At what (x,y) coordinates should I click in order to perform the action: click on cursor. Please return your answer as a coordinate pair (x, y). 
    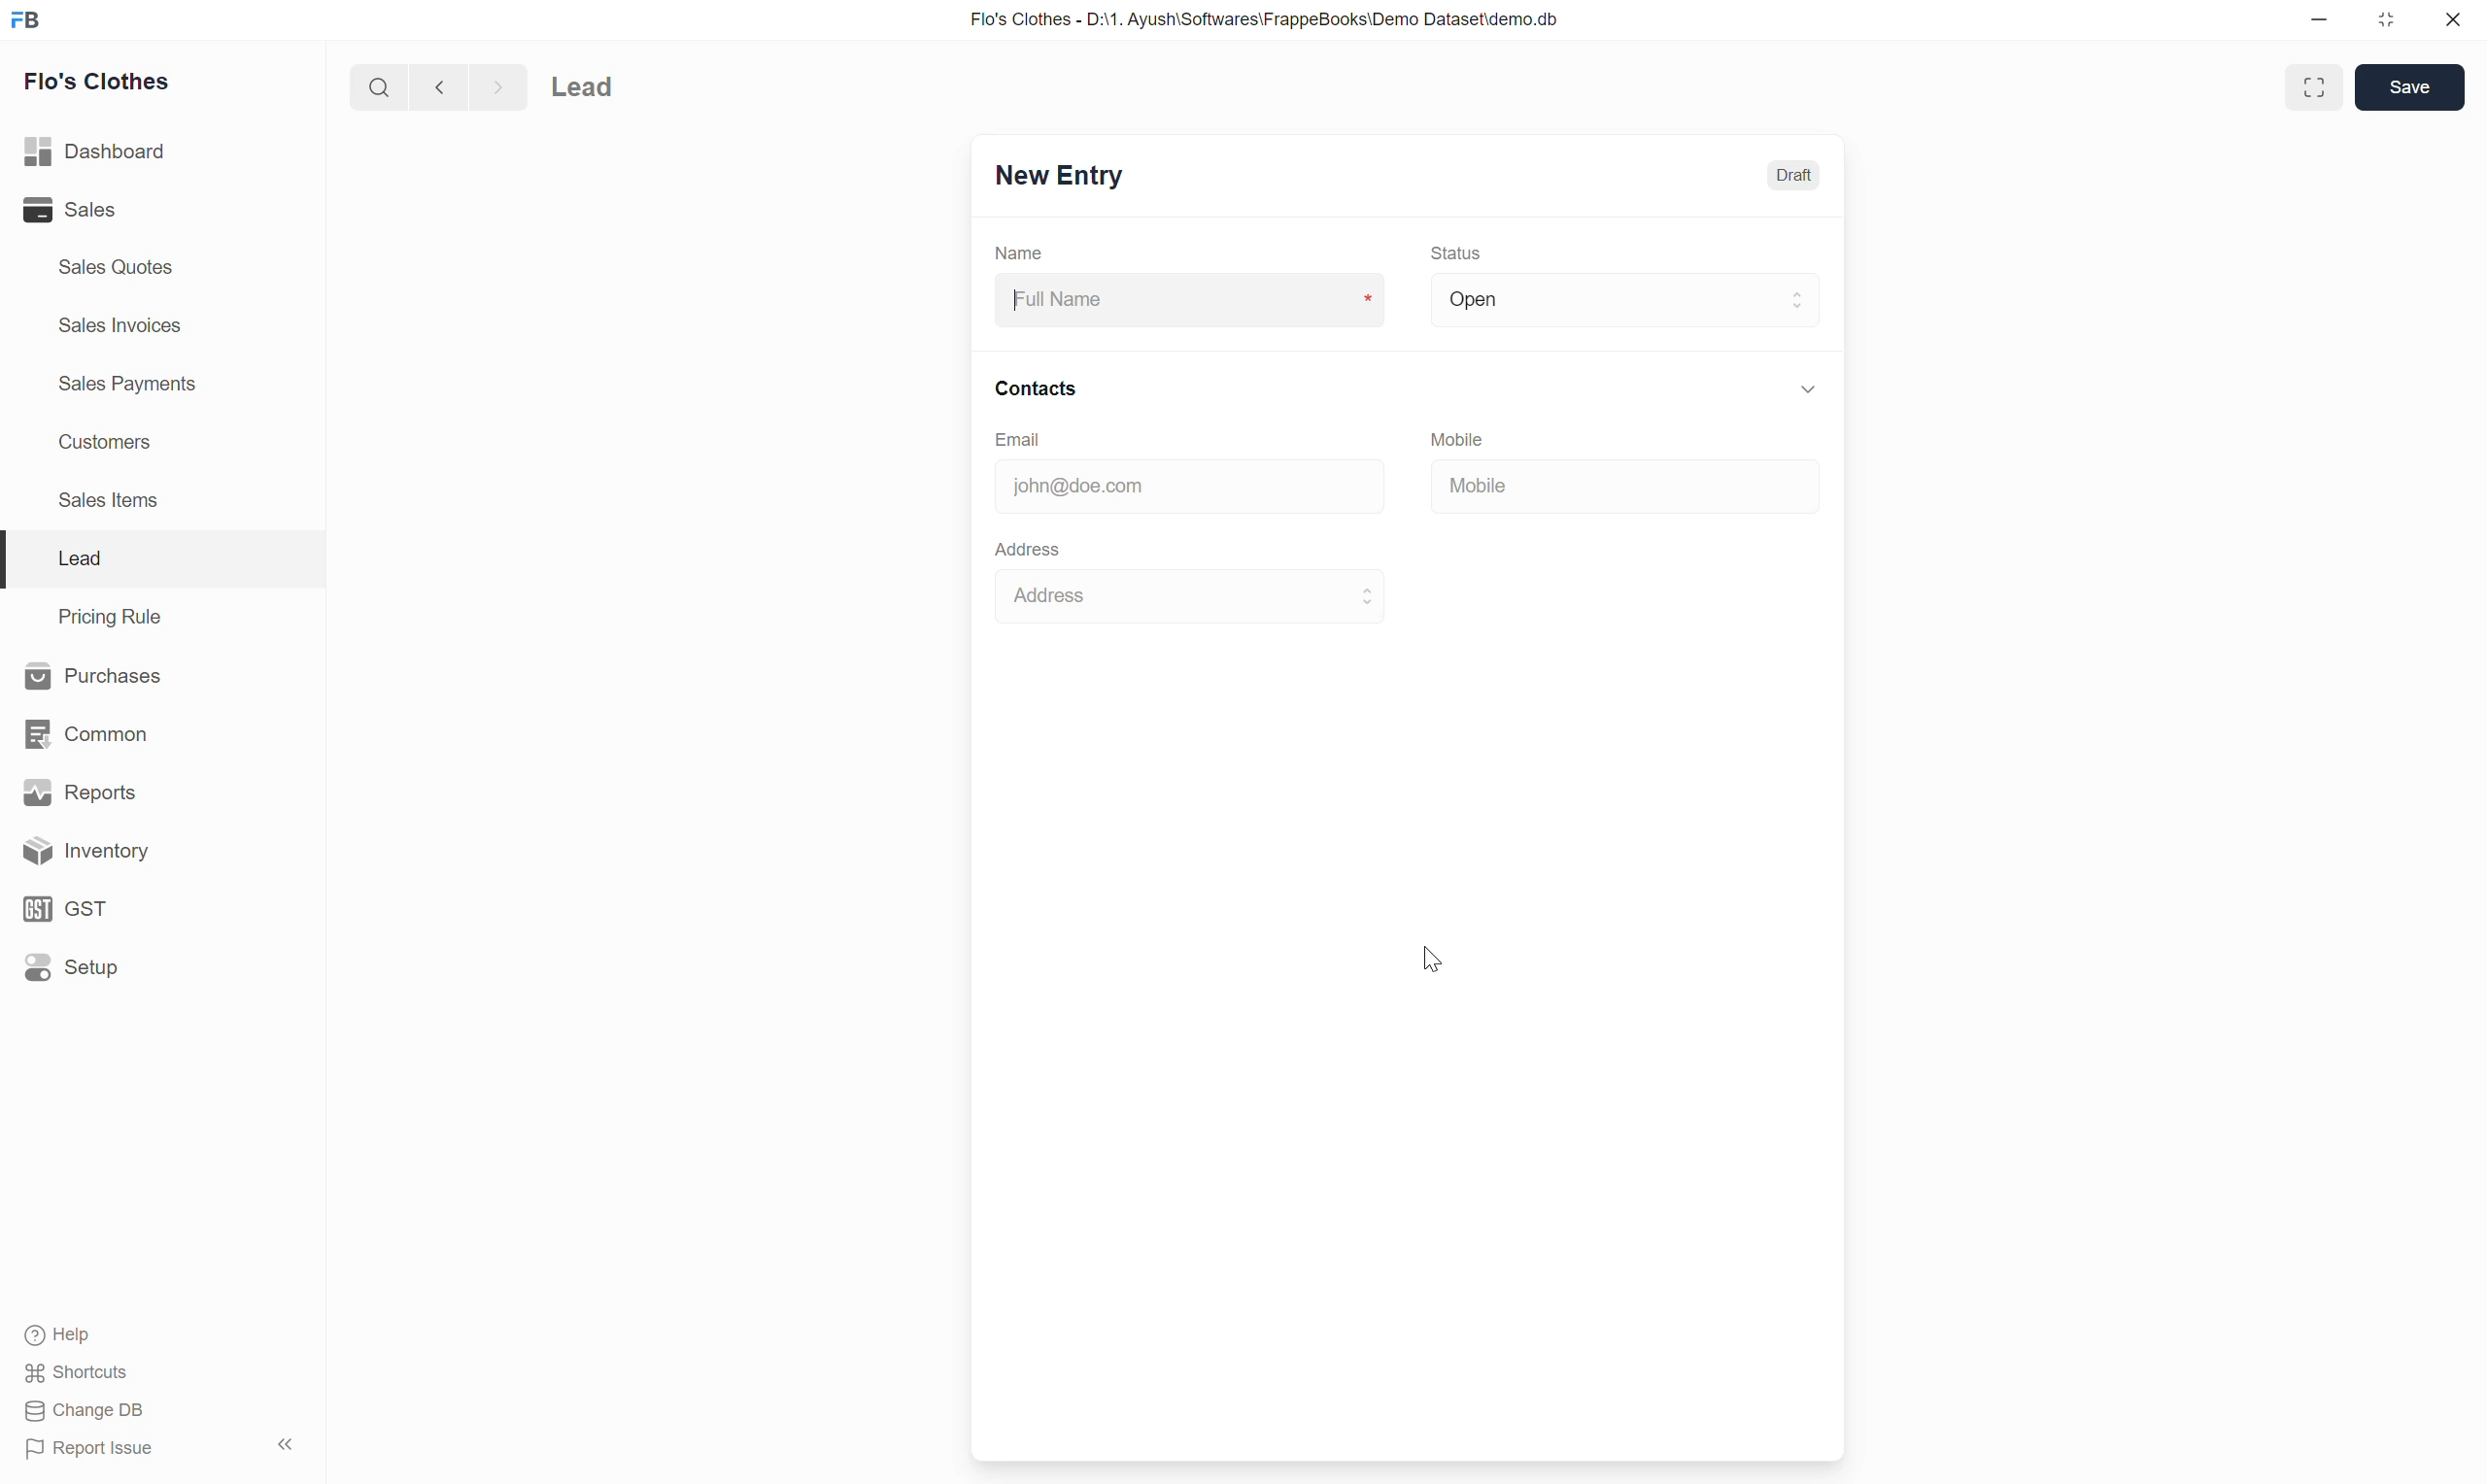
    Looking at the image, I should click on (1017, 300).